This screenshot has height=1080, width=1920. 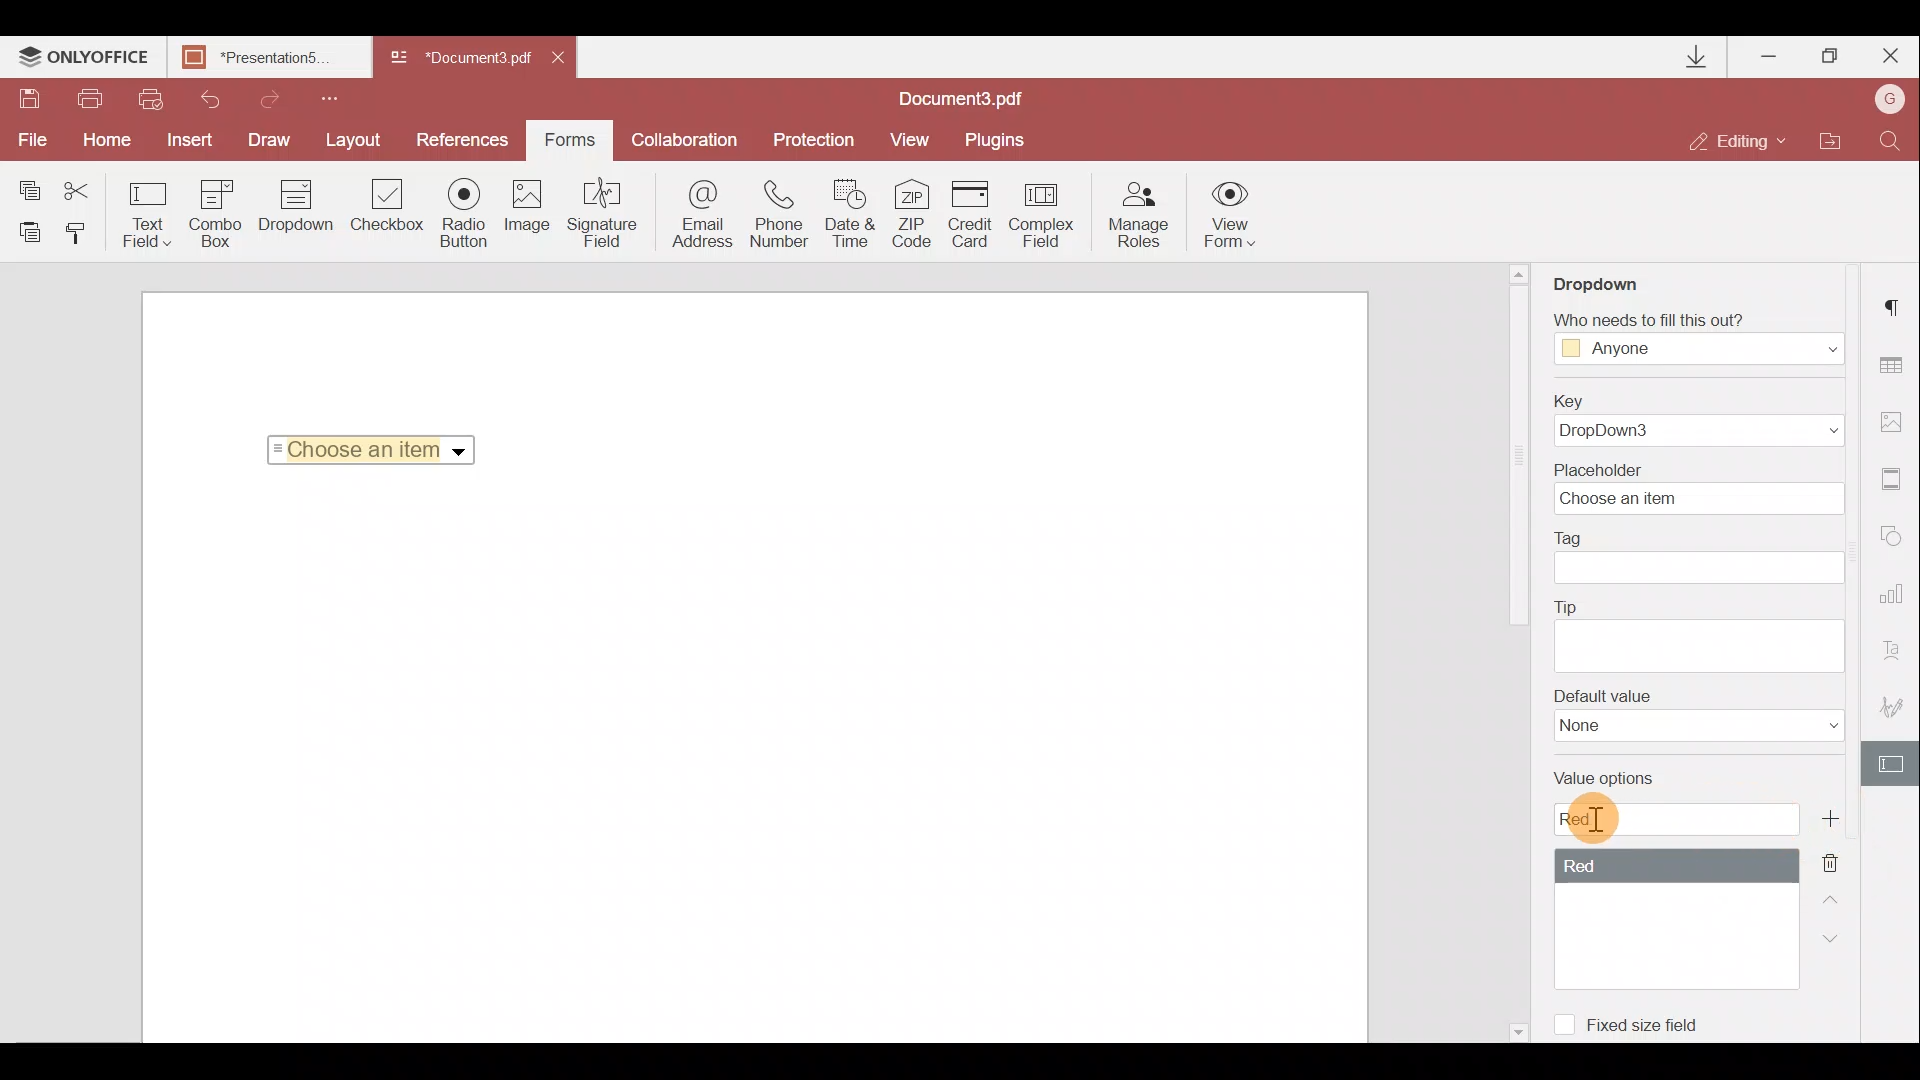 I want to click on Account name, so click(x=1890, y=97).